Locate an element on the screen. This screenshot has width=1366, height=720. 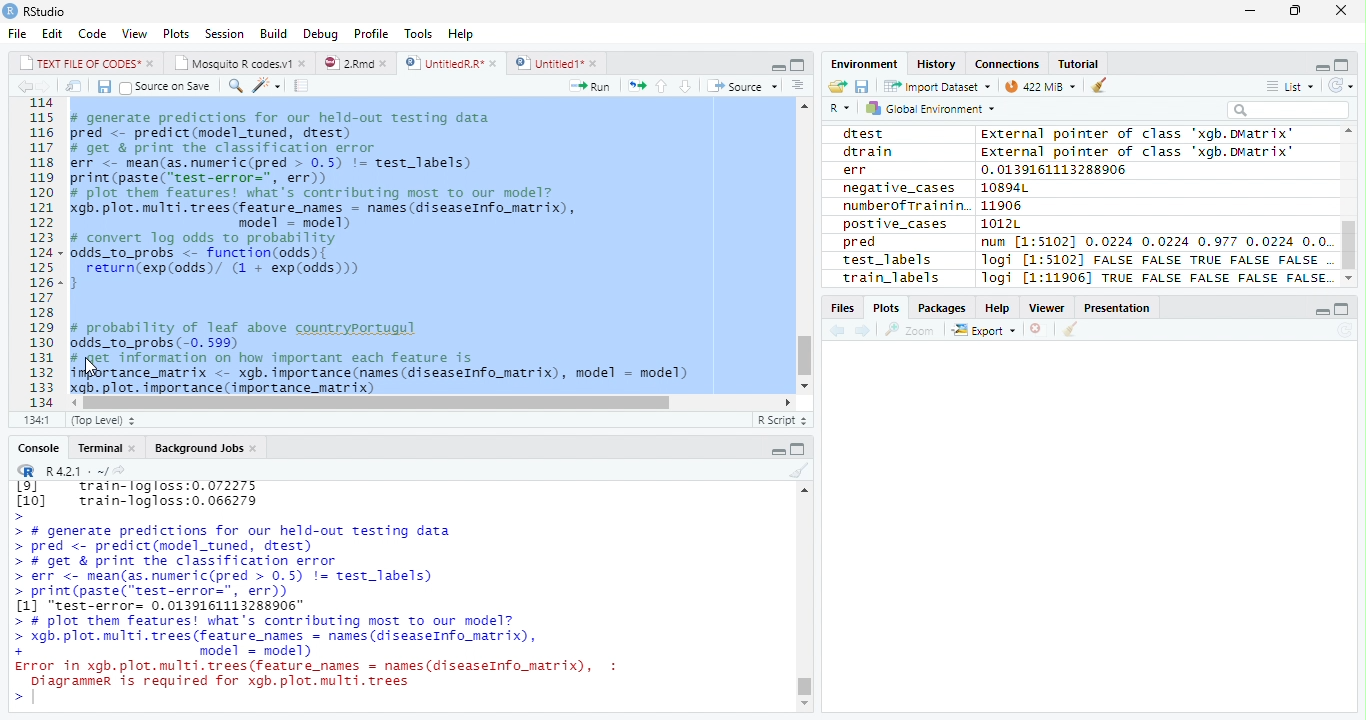
Minimize is located at coordinates (1322, 309).